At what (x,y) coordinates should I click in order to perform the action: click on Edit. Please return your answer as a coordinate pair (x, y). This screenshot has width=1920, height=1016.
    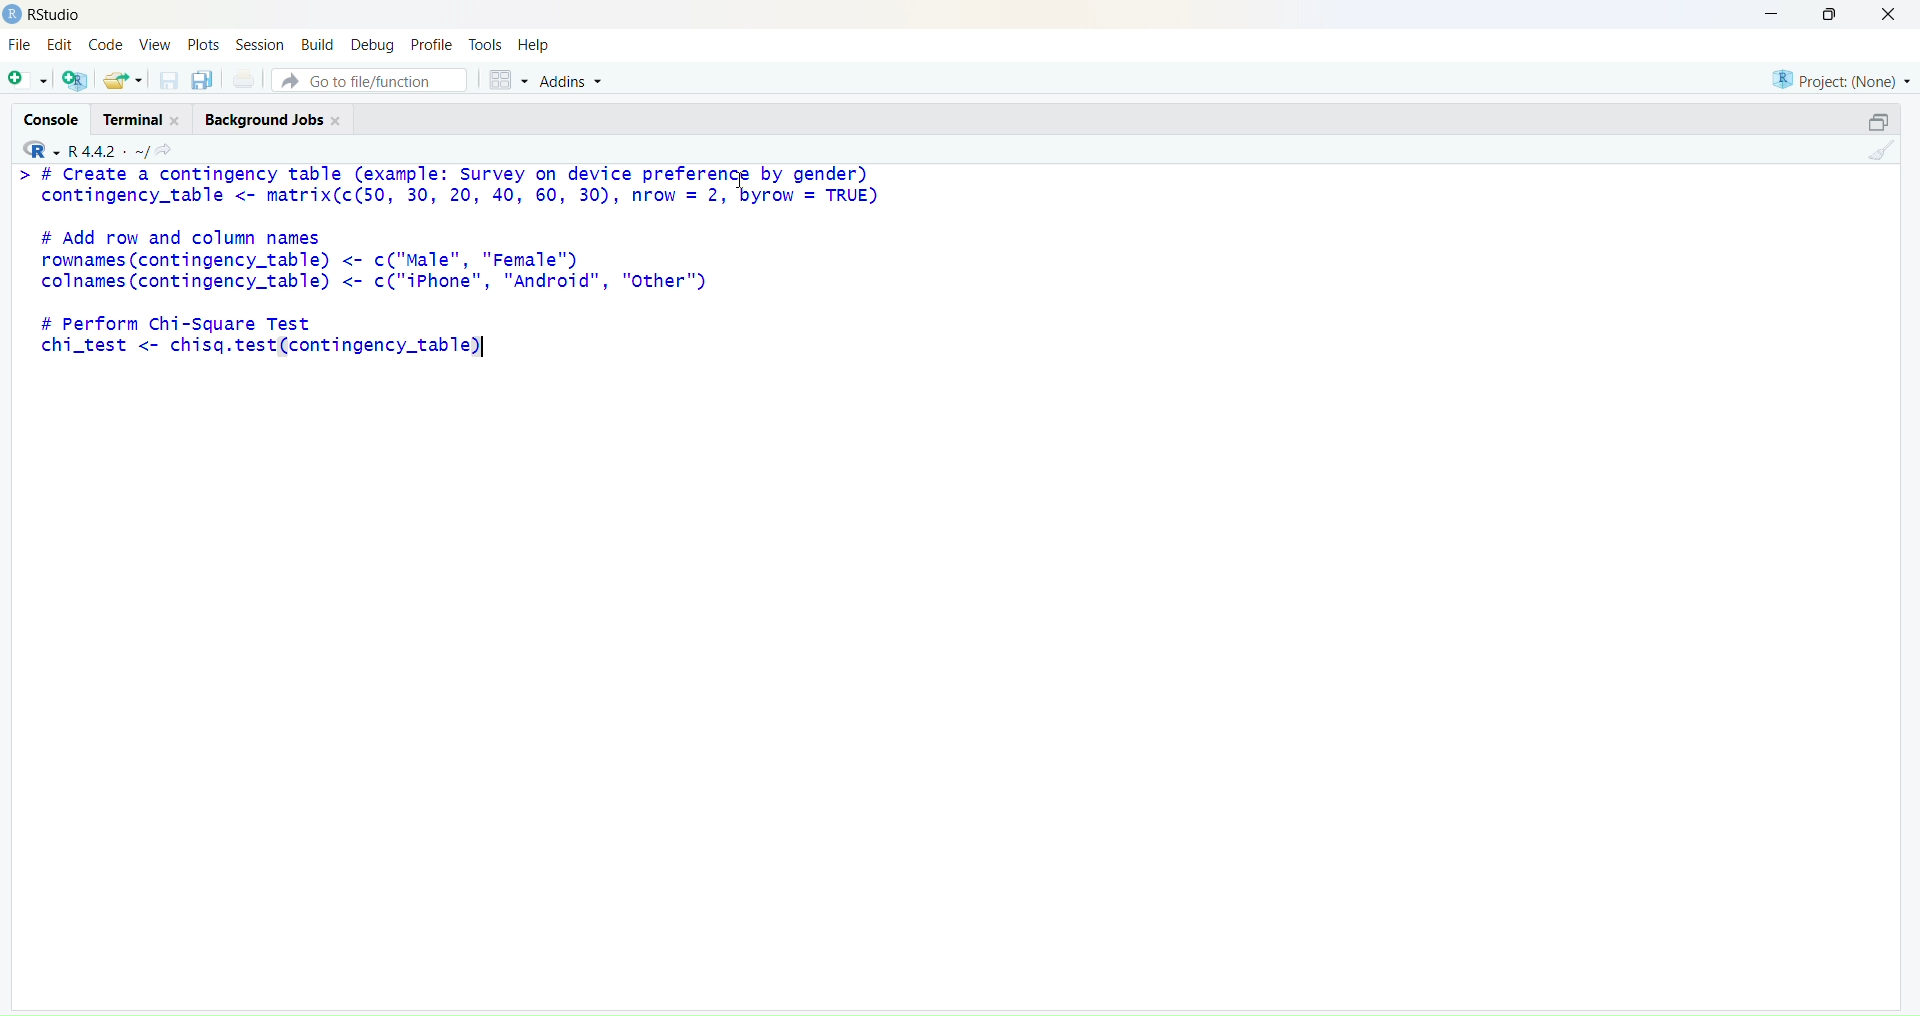
    Looking at the image, I should click on (60, 44).